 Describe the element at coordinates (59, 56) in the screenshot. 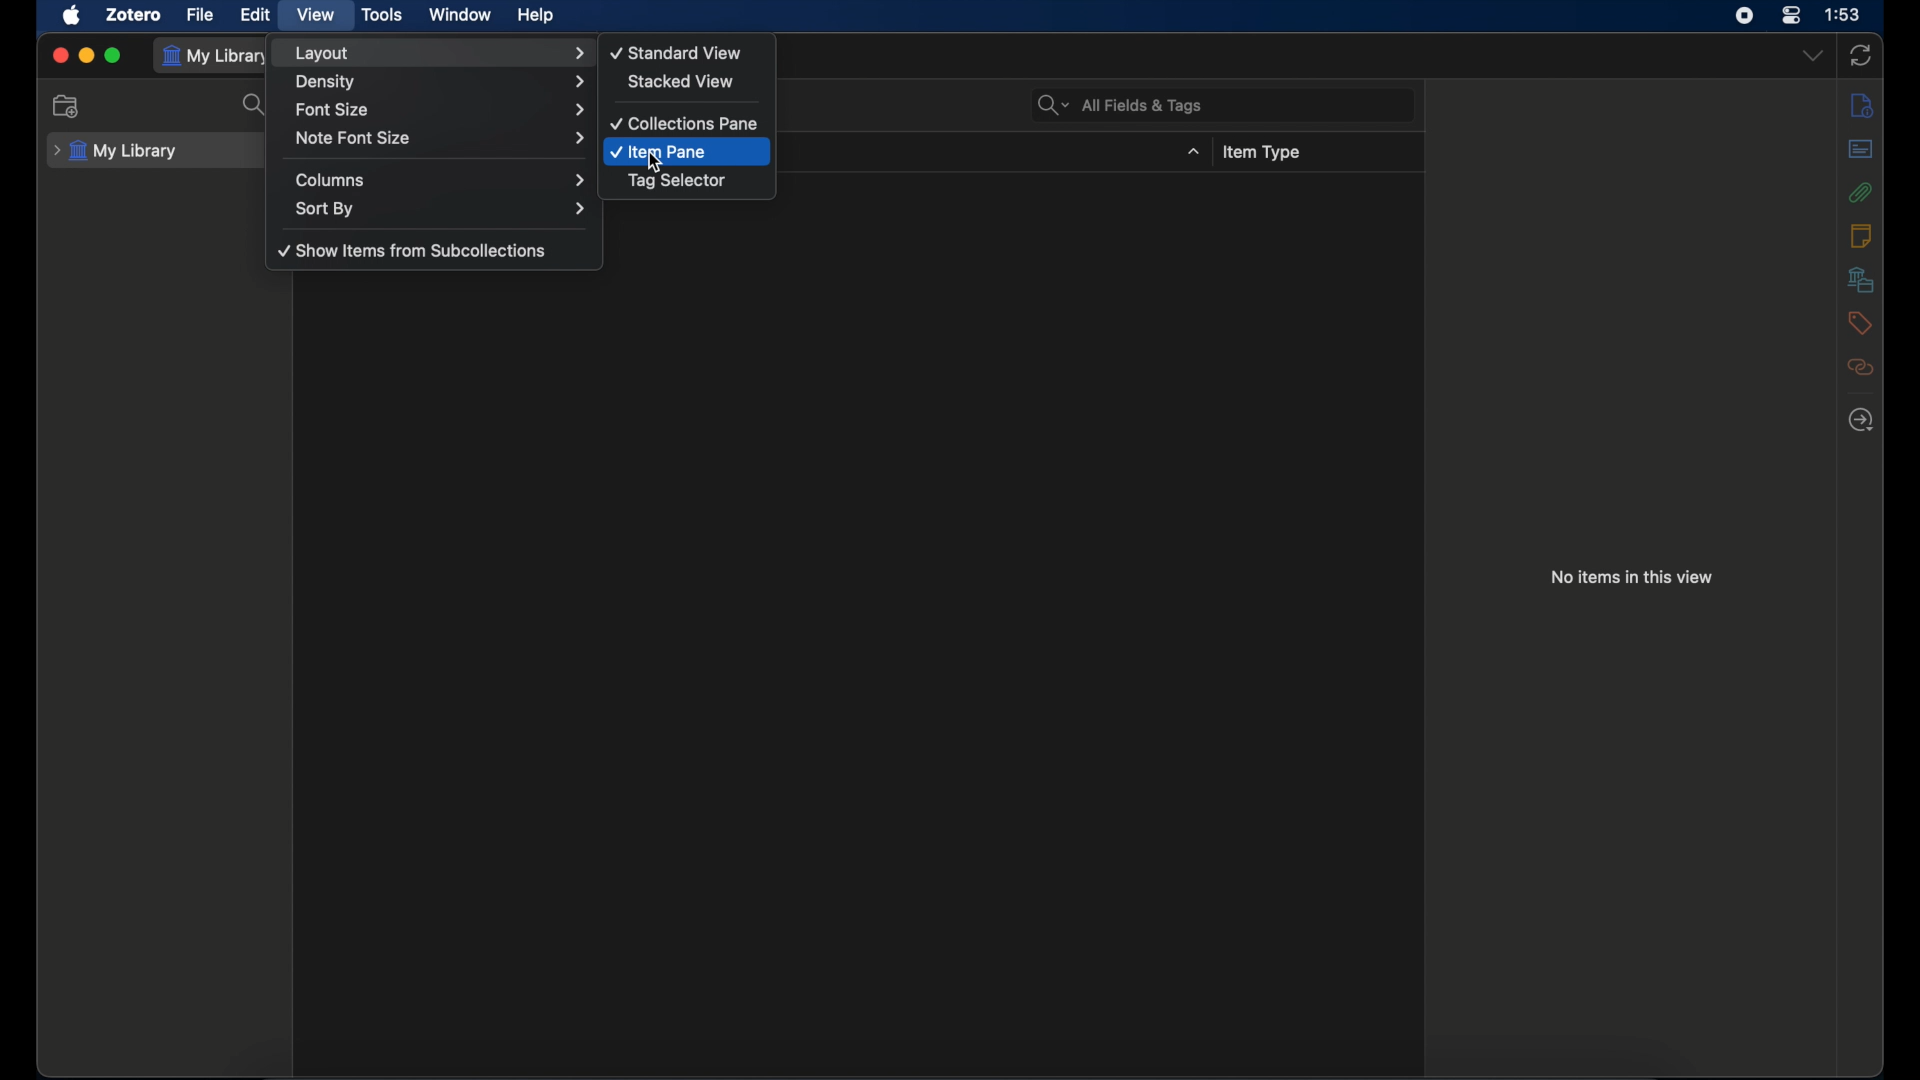

I see `close` at that location.